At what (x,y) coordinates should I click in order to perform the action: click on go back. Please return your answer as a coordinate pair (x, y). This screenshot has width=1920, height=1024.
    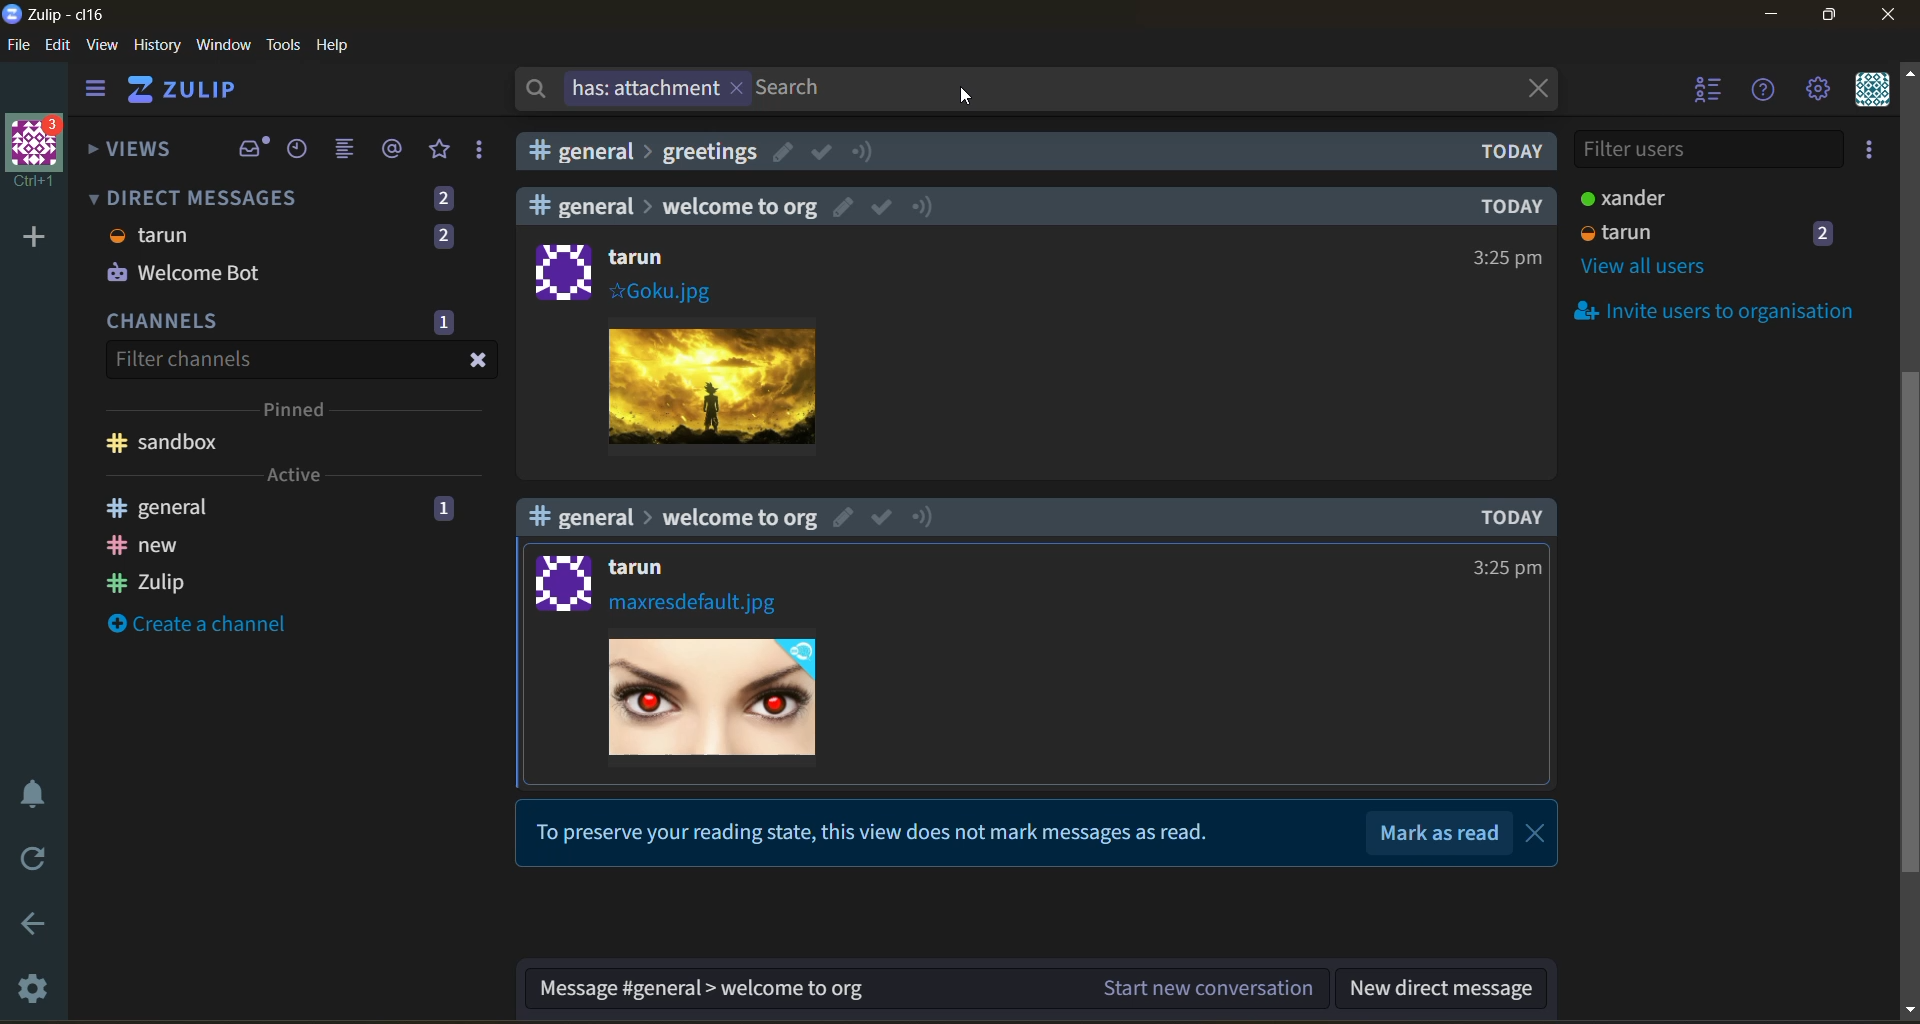
    Looking at the image, I should click on (40, 927).